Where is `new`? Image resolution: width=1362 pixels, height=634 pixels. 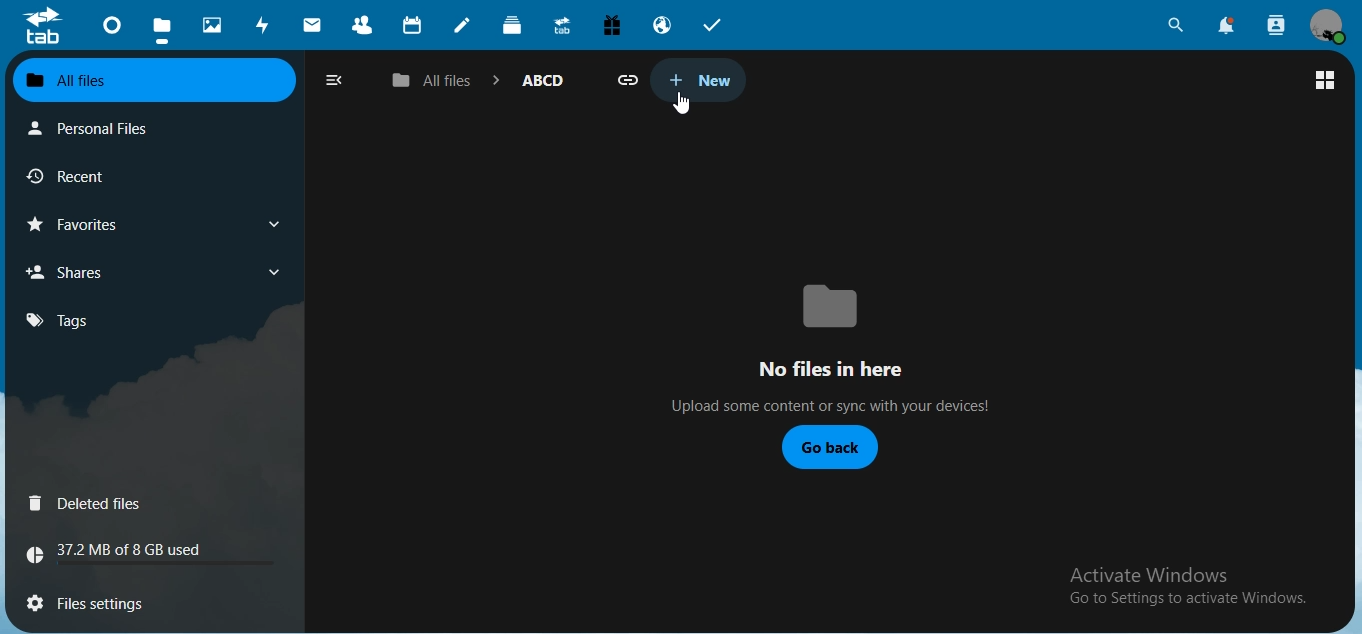
new is located at coordinates (696, 79).